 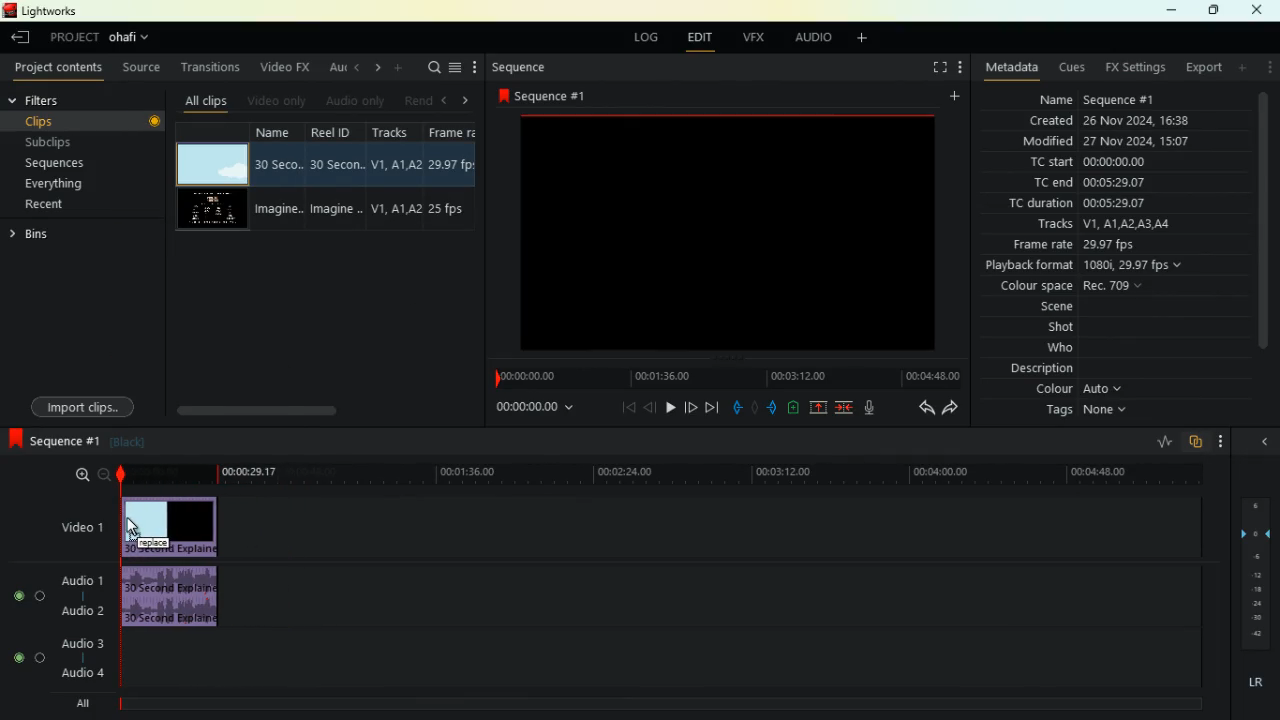 What do you see at coordinates (1120, 102) in the screenshot?
I see `Sequence #1` at bounding box center [1120, 102].